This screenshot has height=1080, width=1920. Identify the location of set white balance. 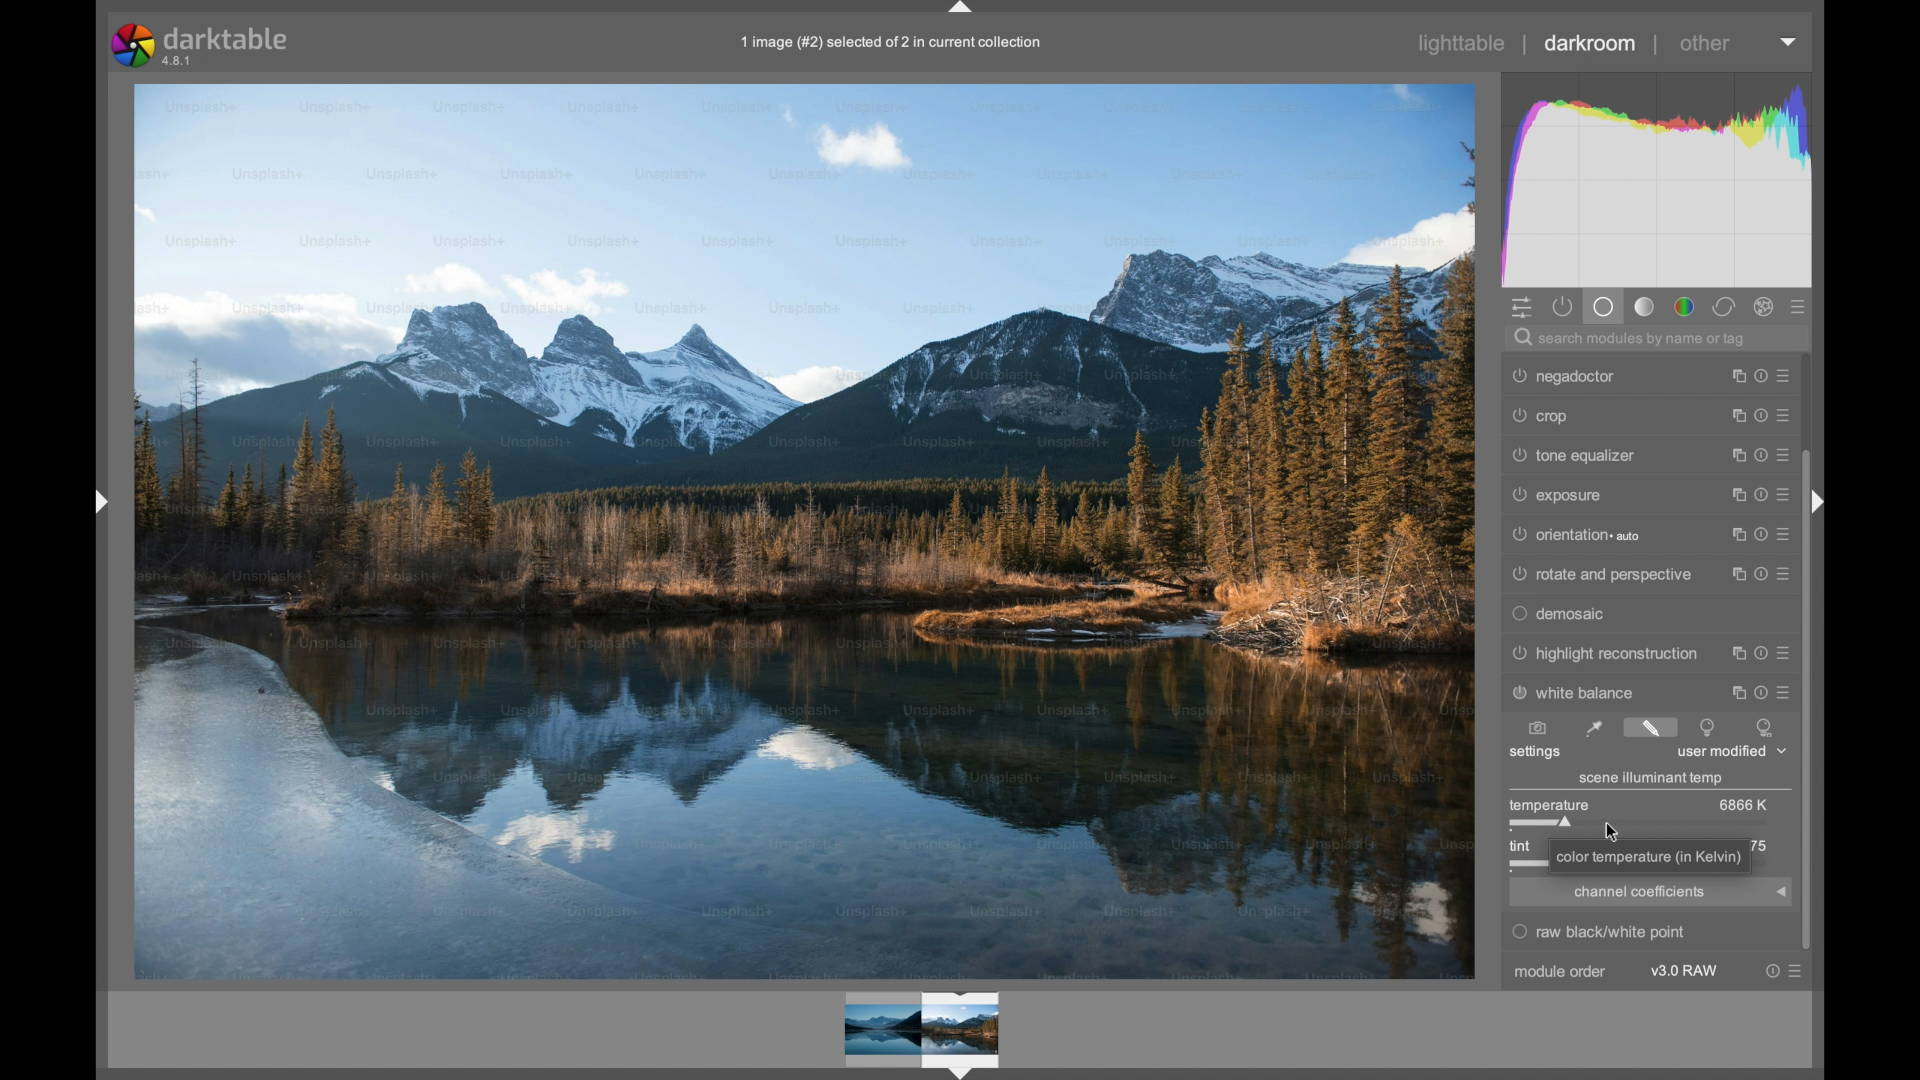
(1764, 725).